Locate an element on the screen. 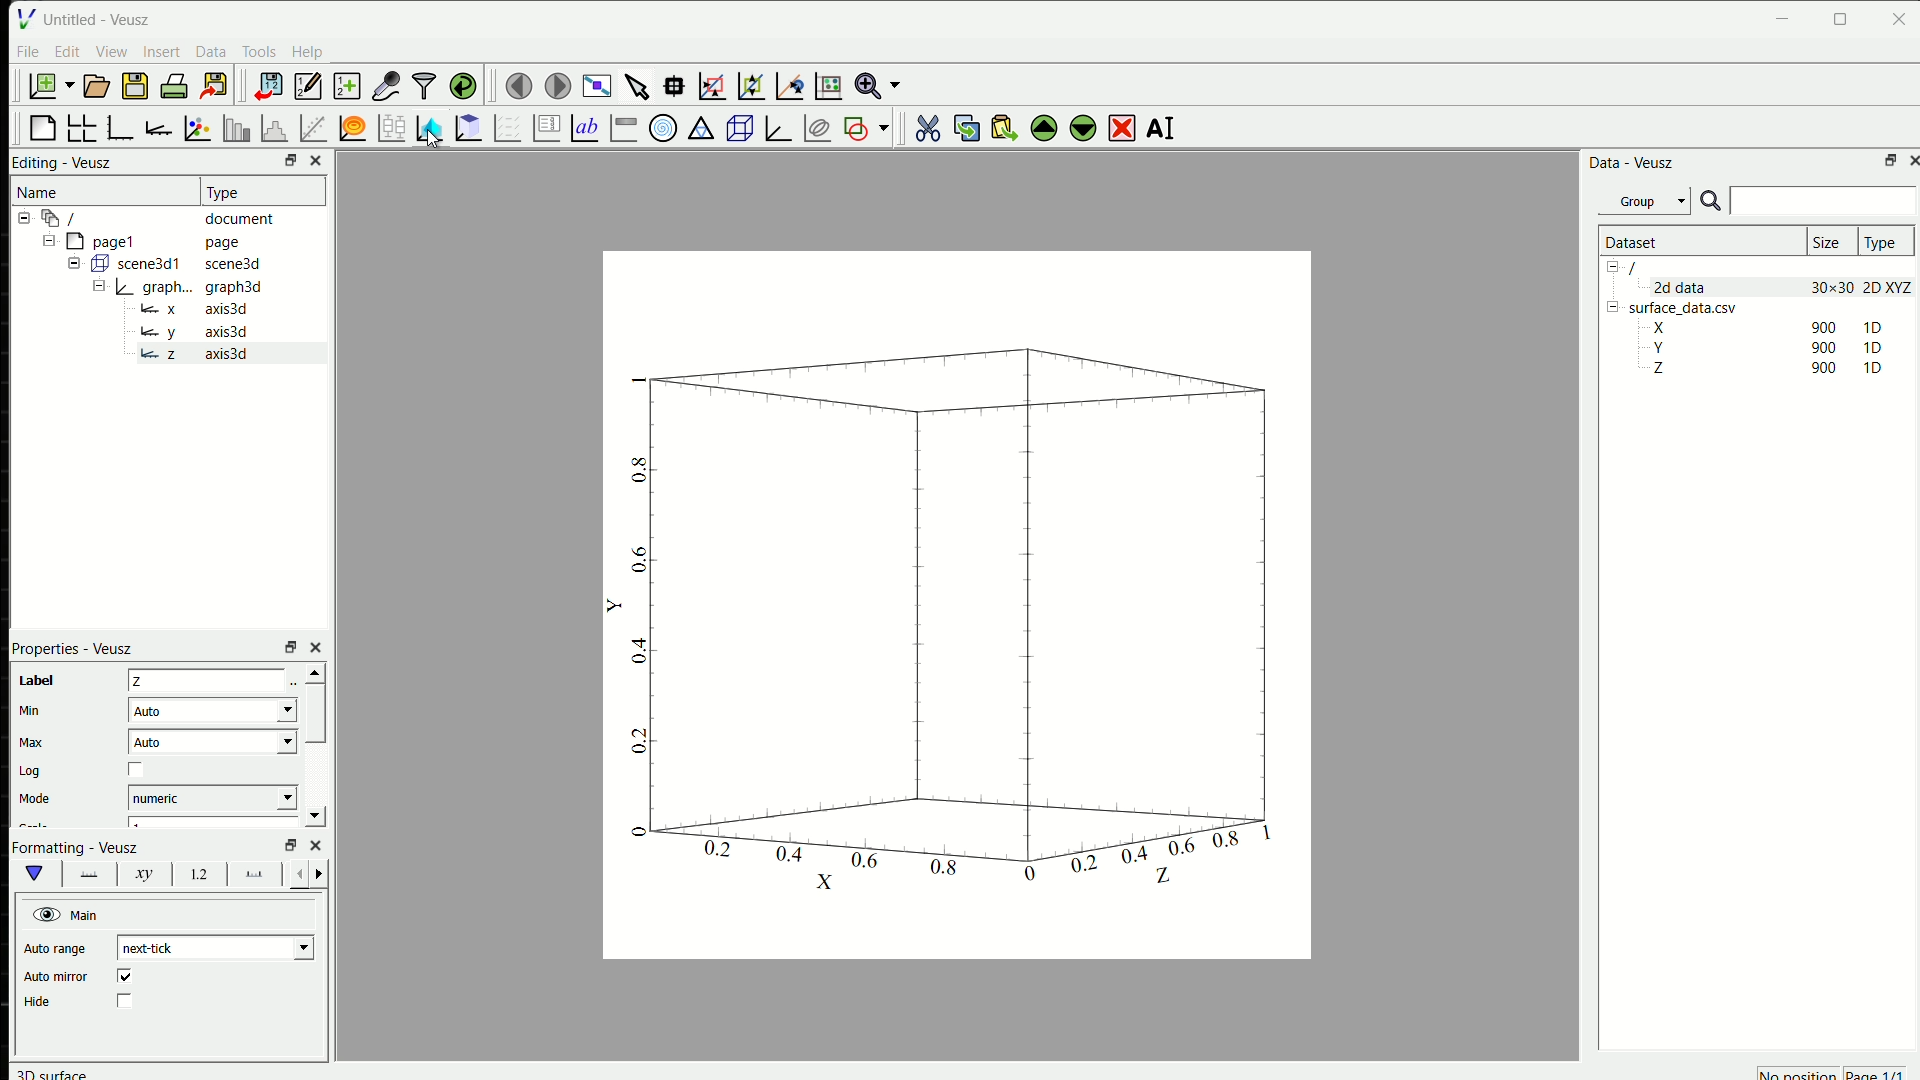  open in separate window is located at coordinates (292, 646).